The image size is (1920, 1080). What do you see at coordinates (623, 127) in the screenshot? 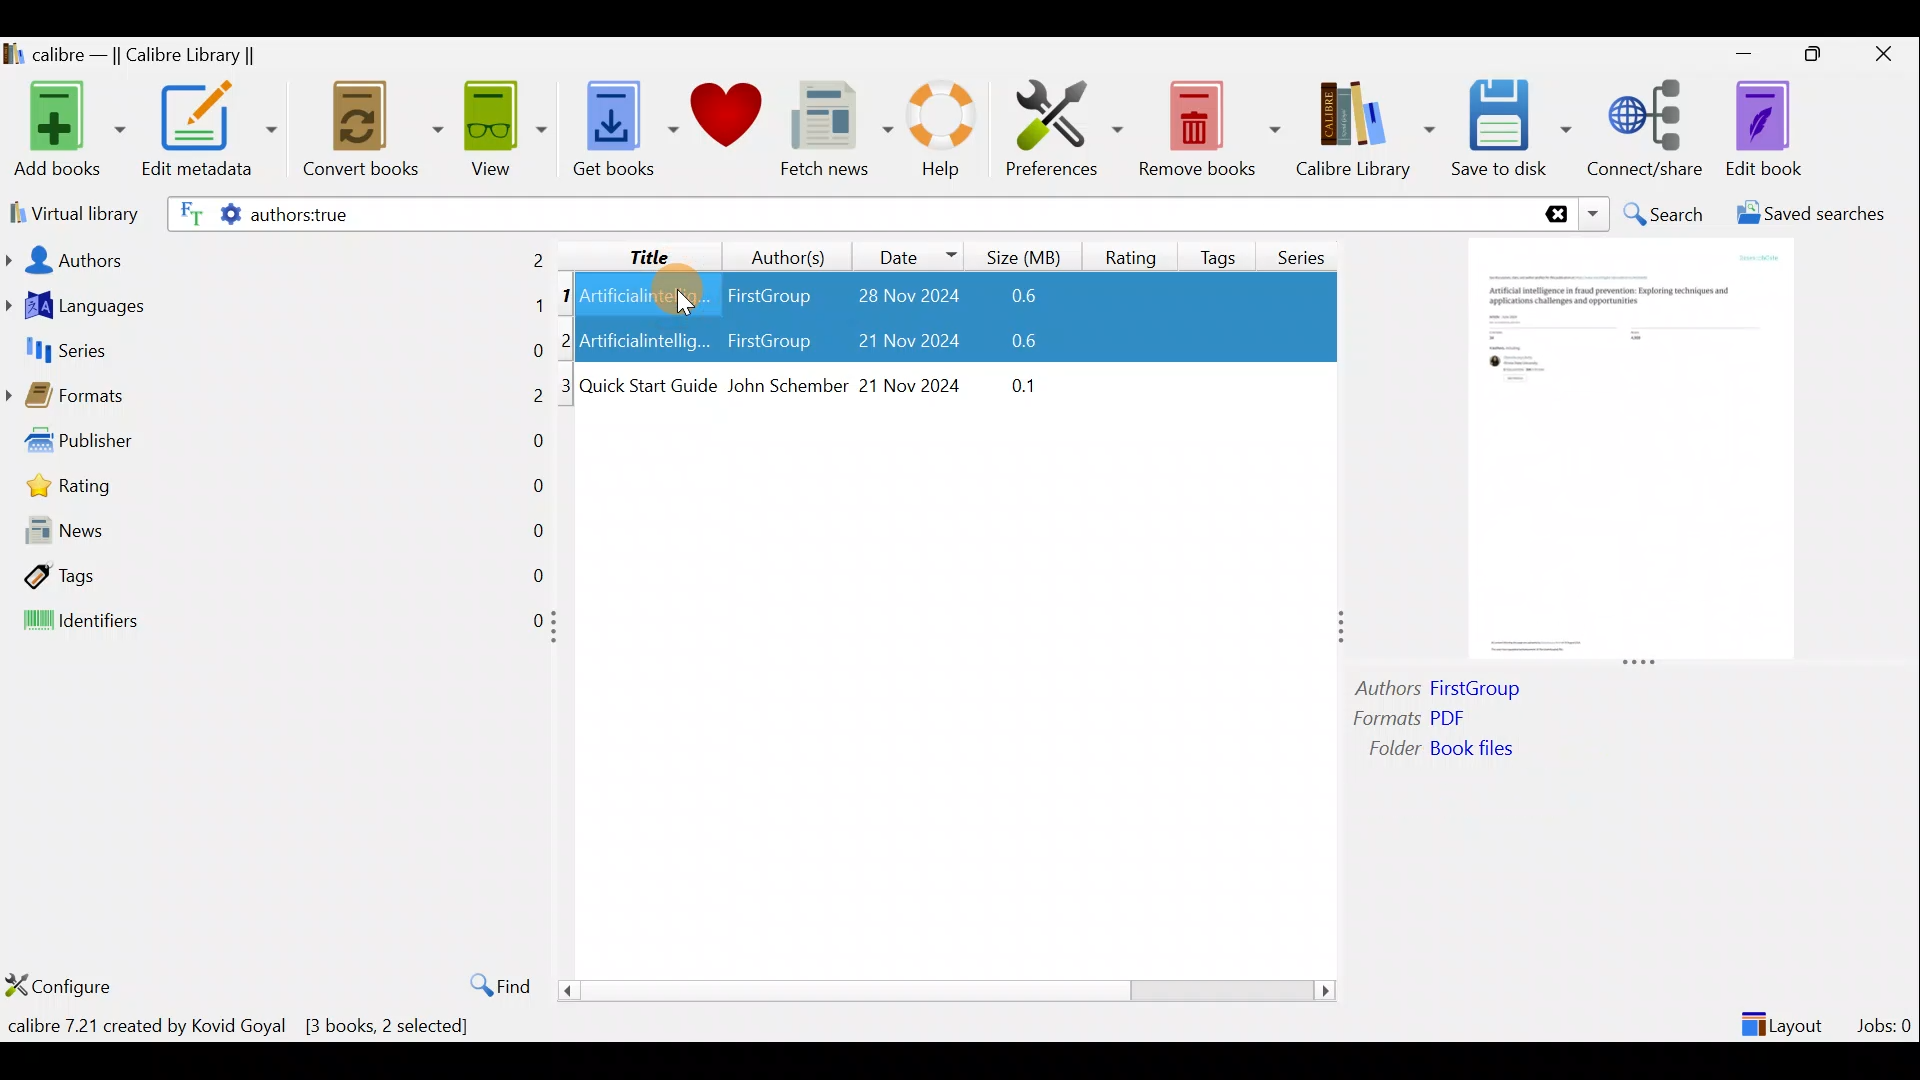
I see `Get books` at bounding box center [623, 127].